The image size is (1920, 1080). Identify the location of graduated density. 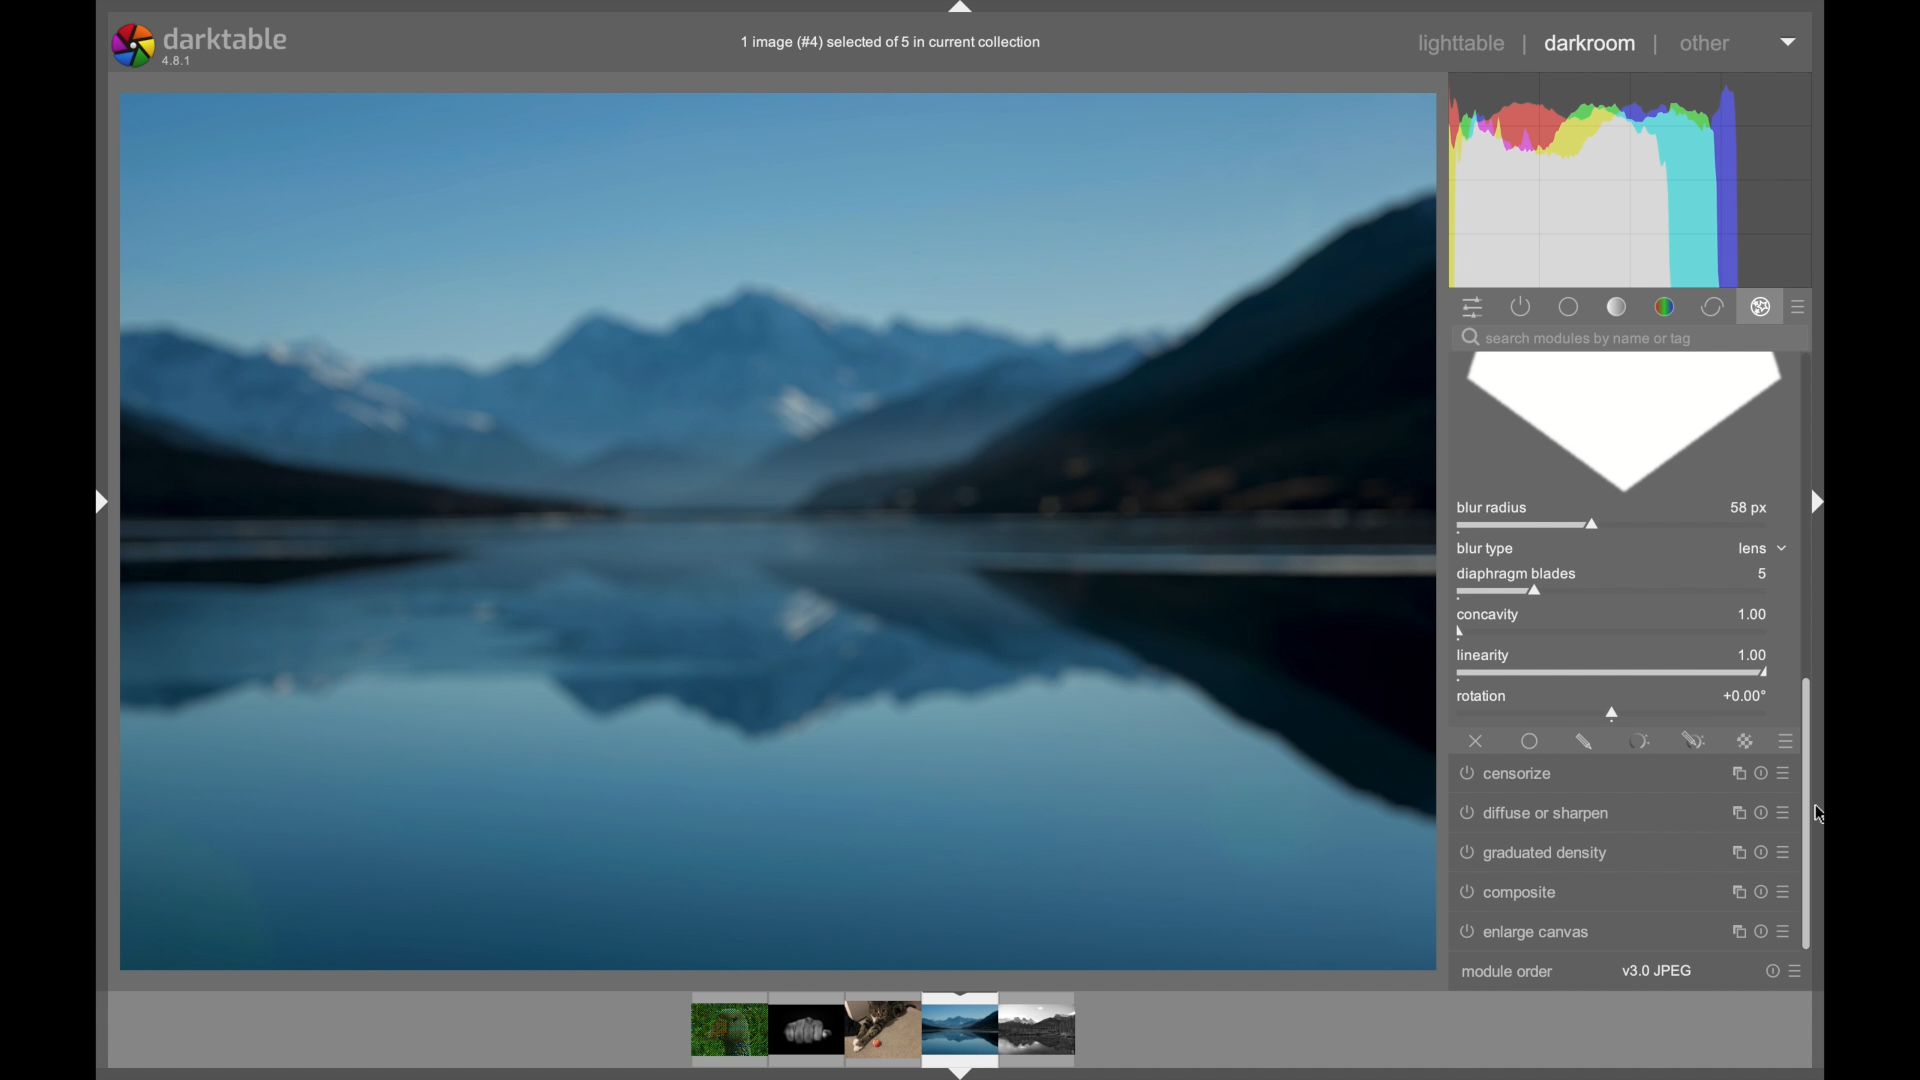
(1536, 853).